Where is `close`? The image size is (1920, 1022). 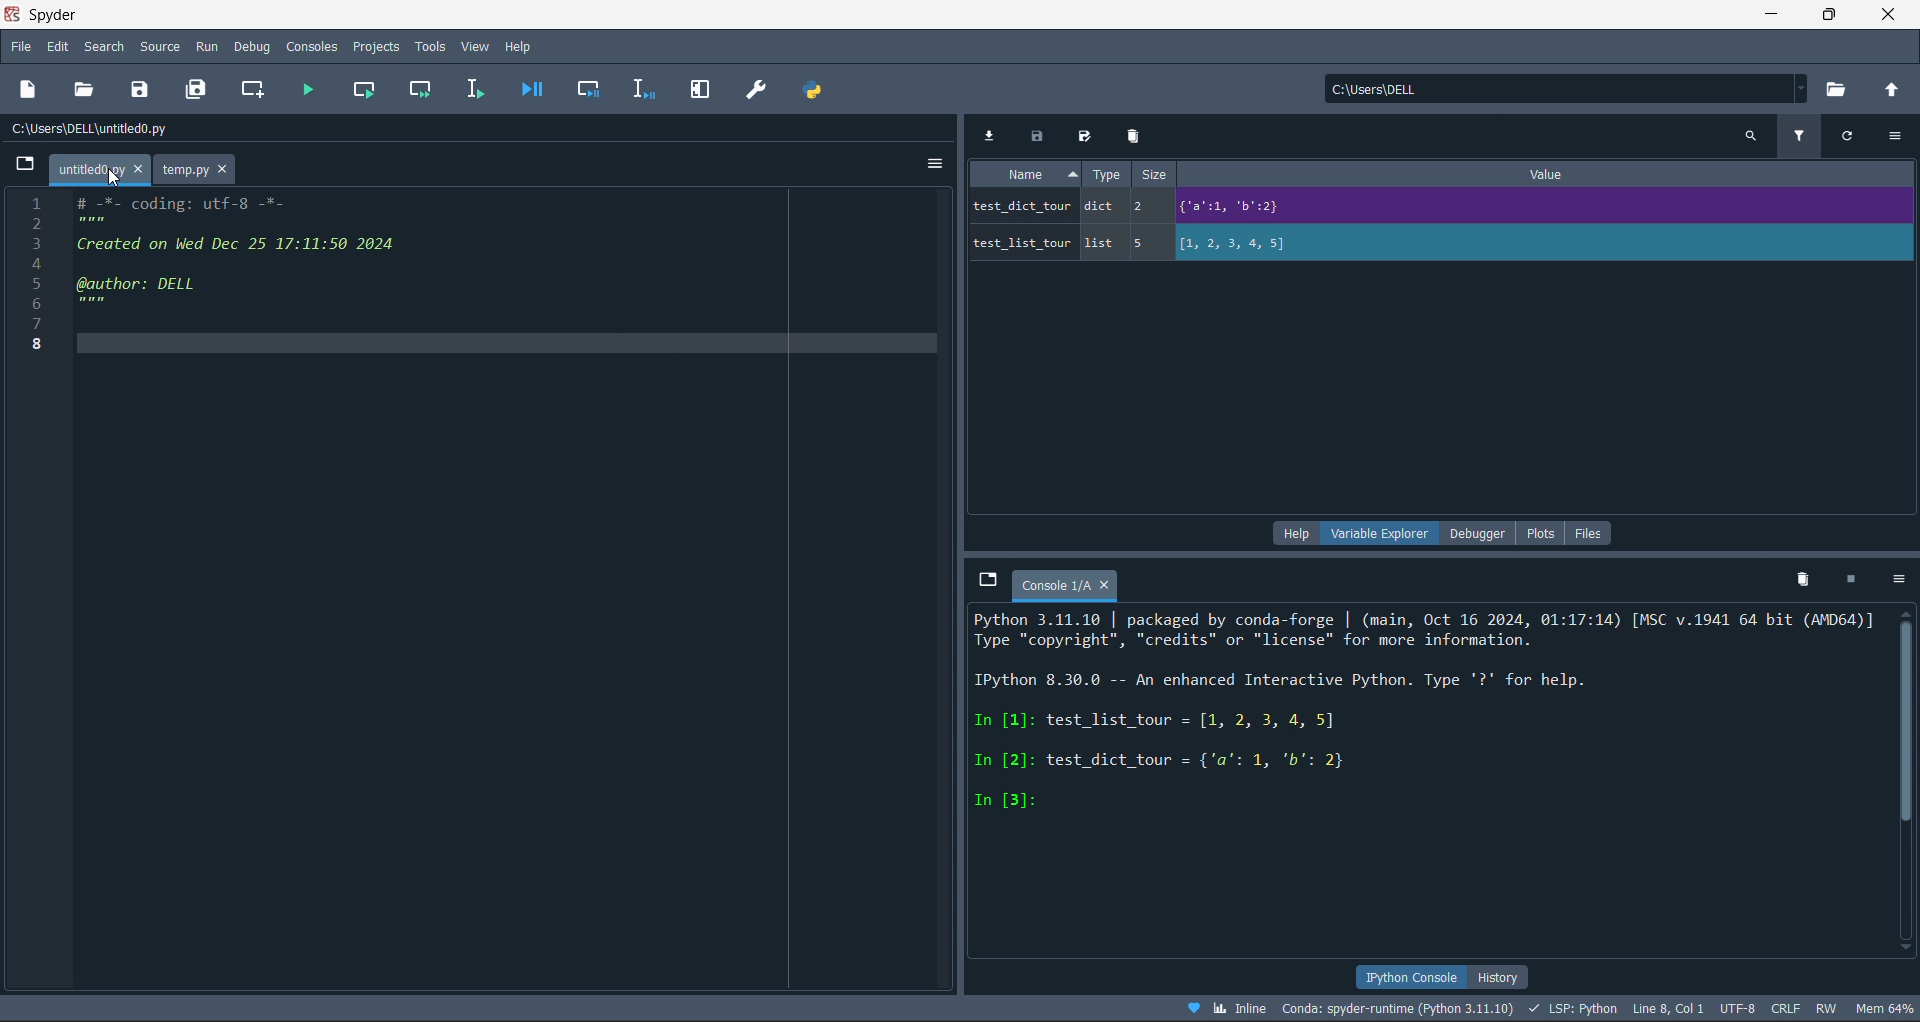 close is located at coordinates (1891, 16).